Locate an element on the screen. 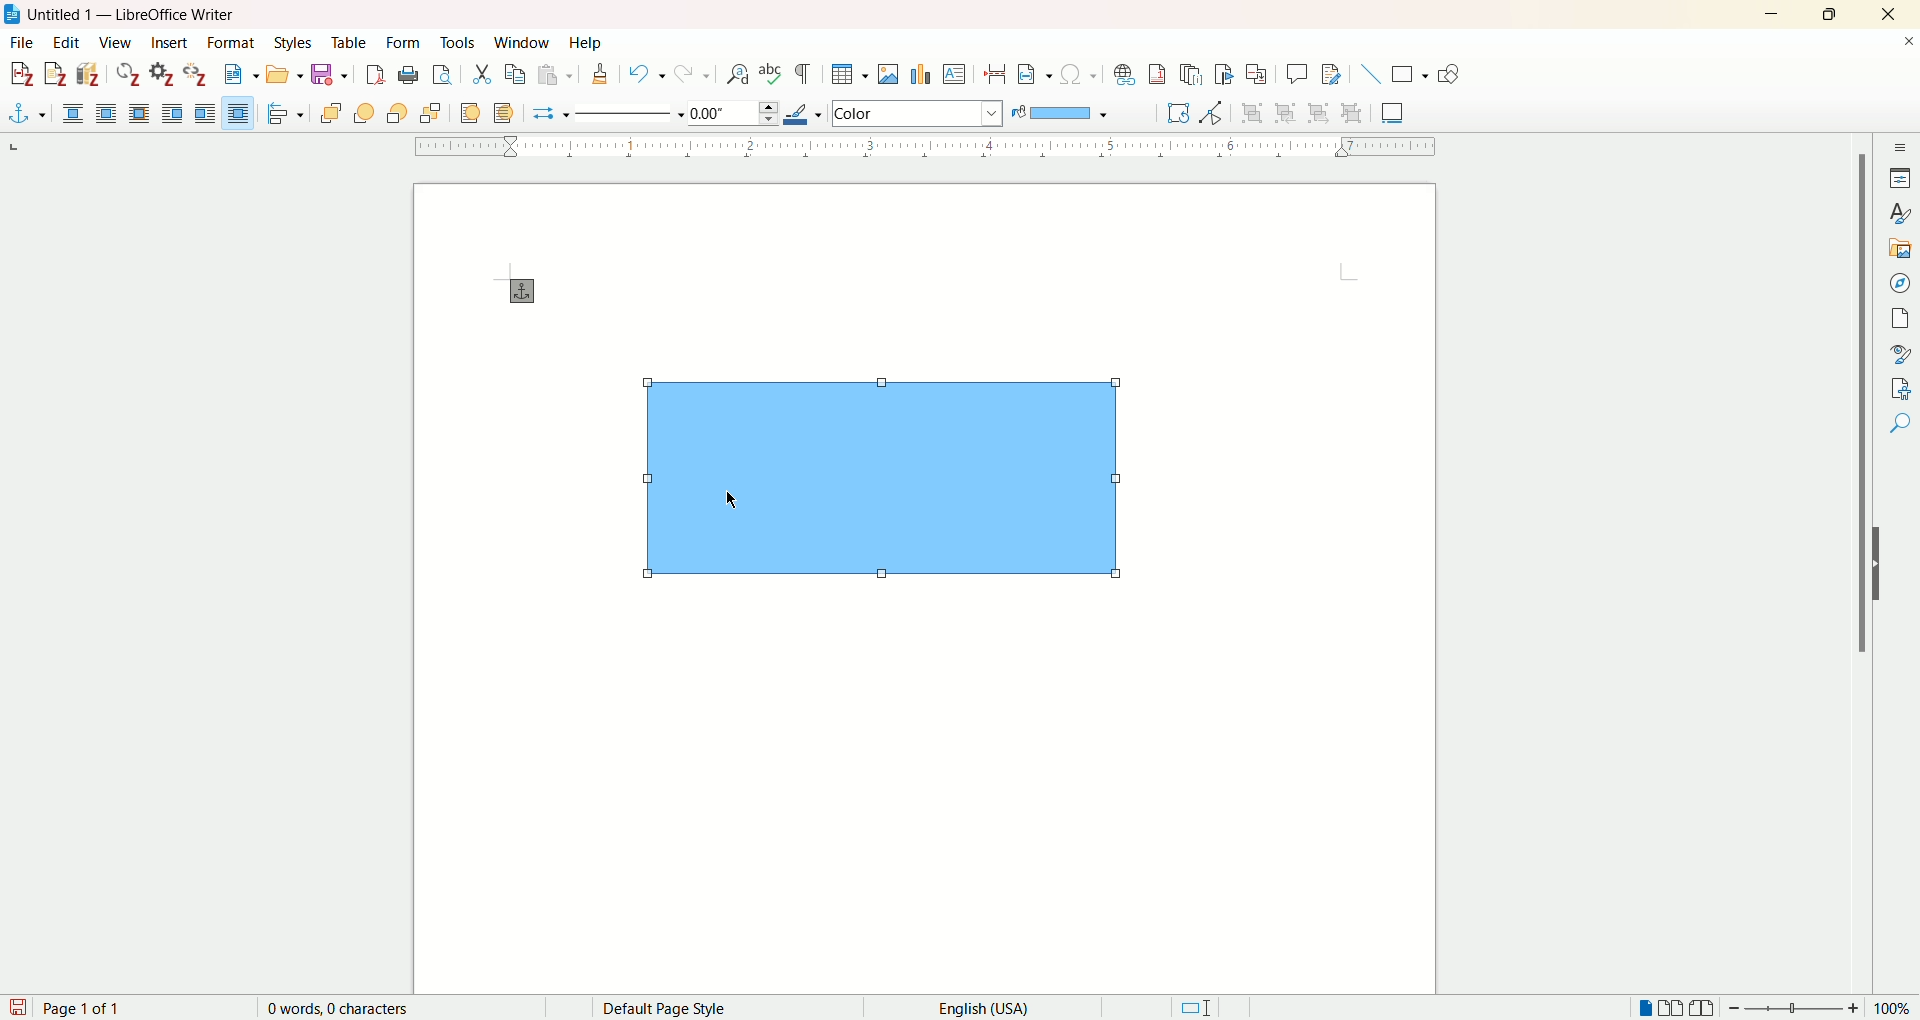 The height and width of the screenshot is (1020, 1920). refresh is located at coordinates (129, 73).